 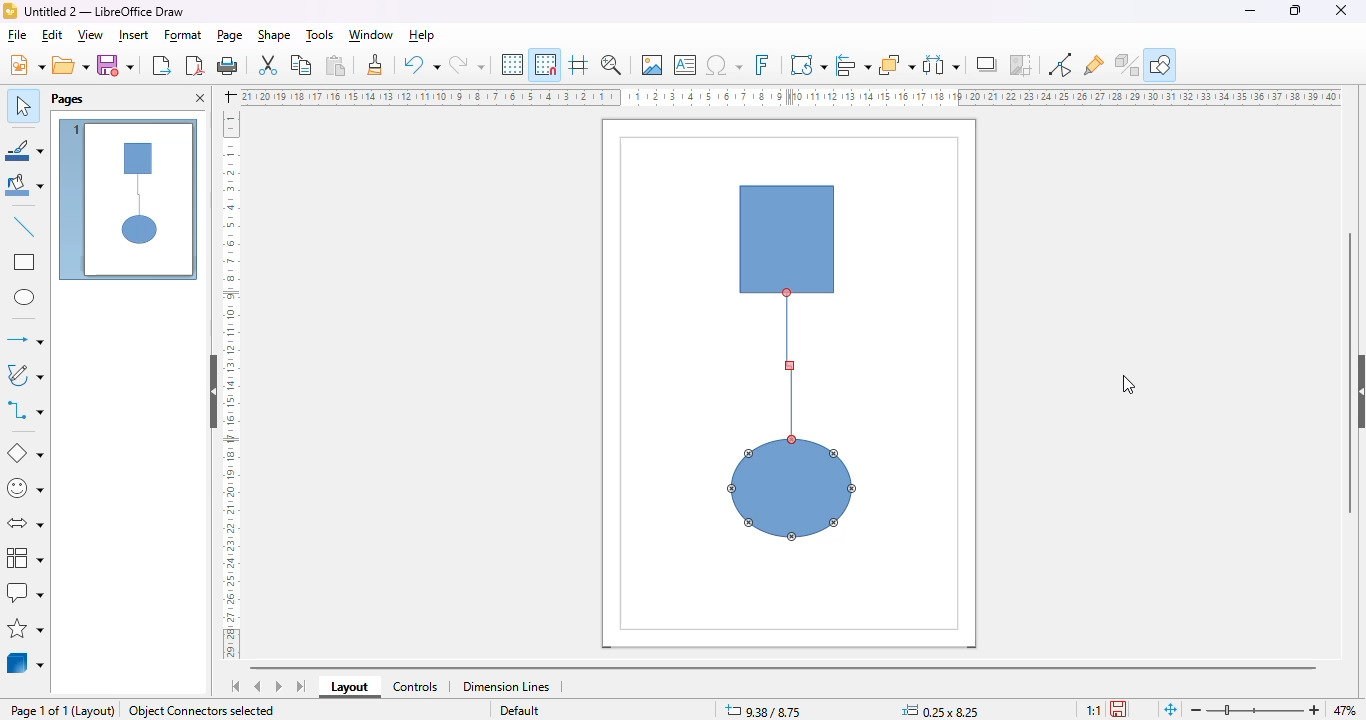 I want to click on shadow, so click(x=988, y=65).